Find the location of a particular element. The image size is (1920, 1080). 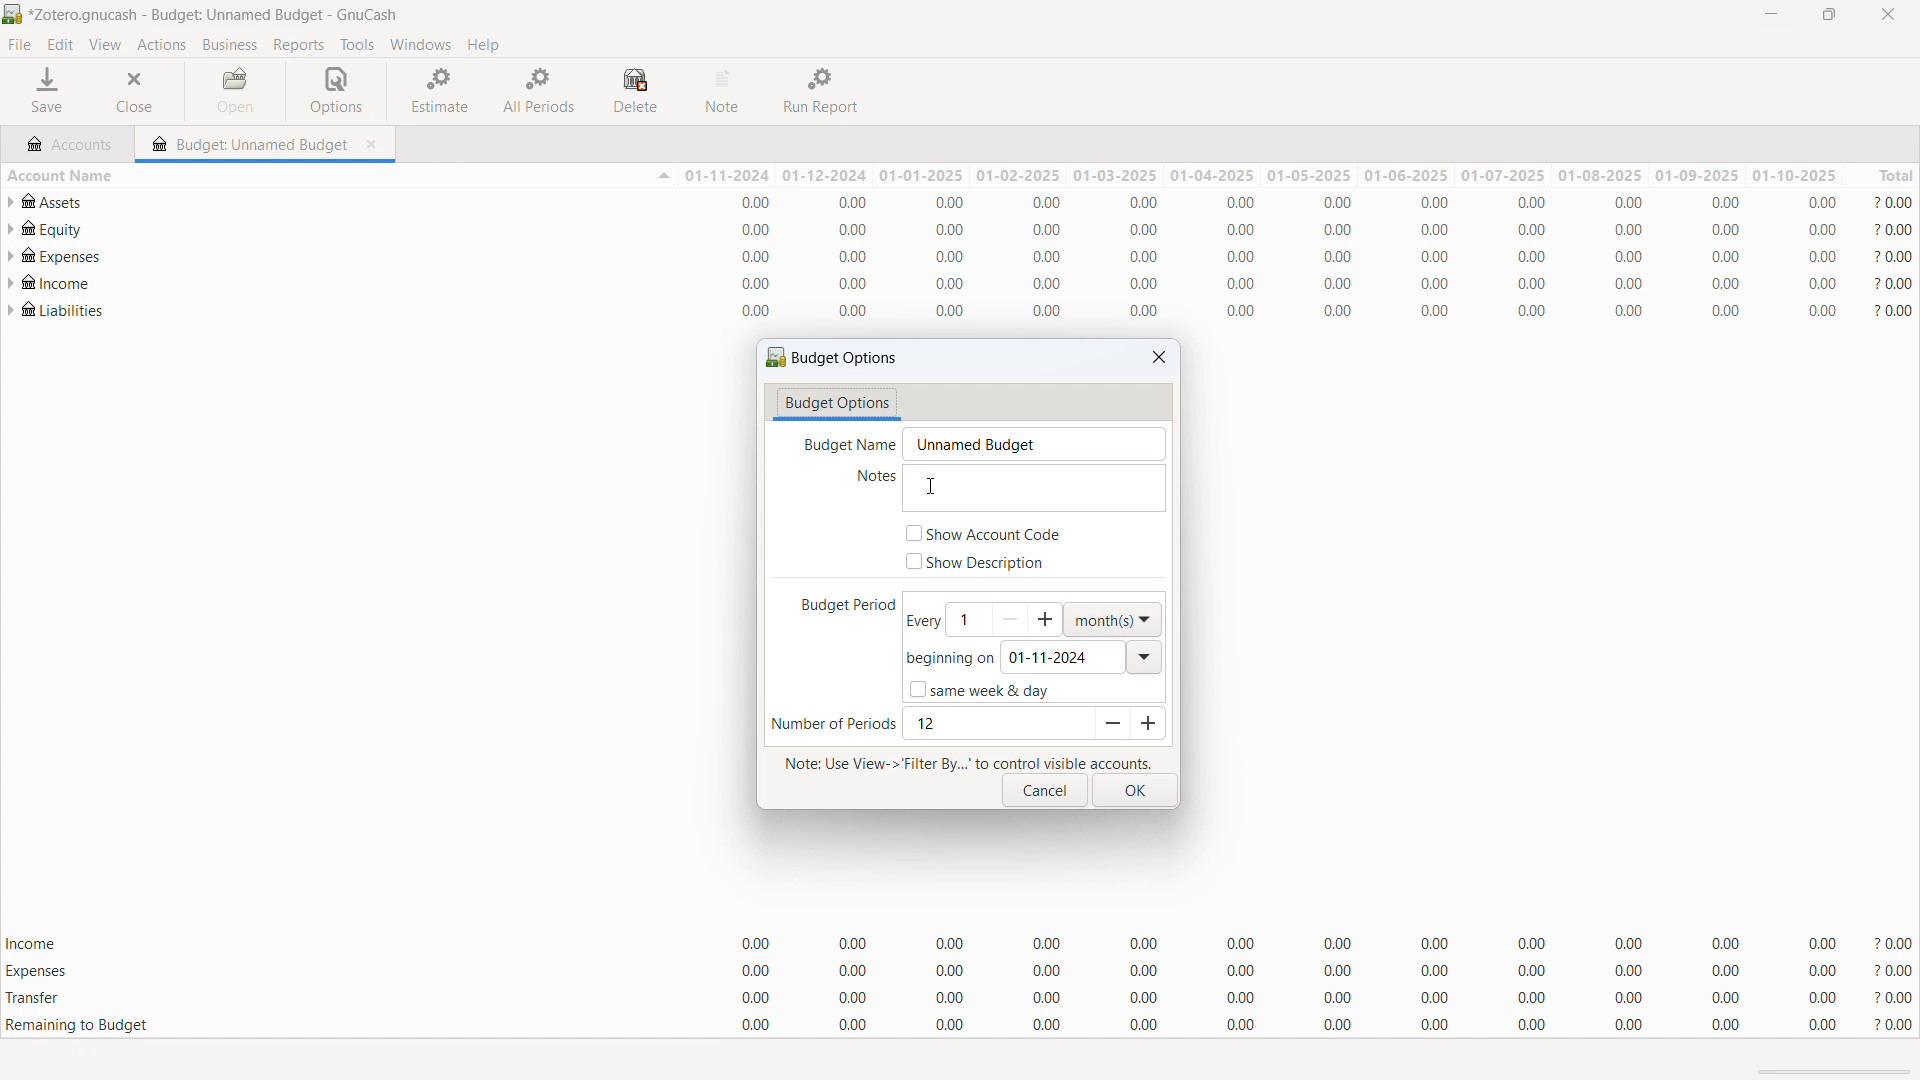

file is located at coordinates (19, 45).